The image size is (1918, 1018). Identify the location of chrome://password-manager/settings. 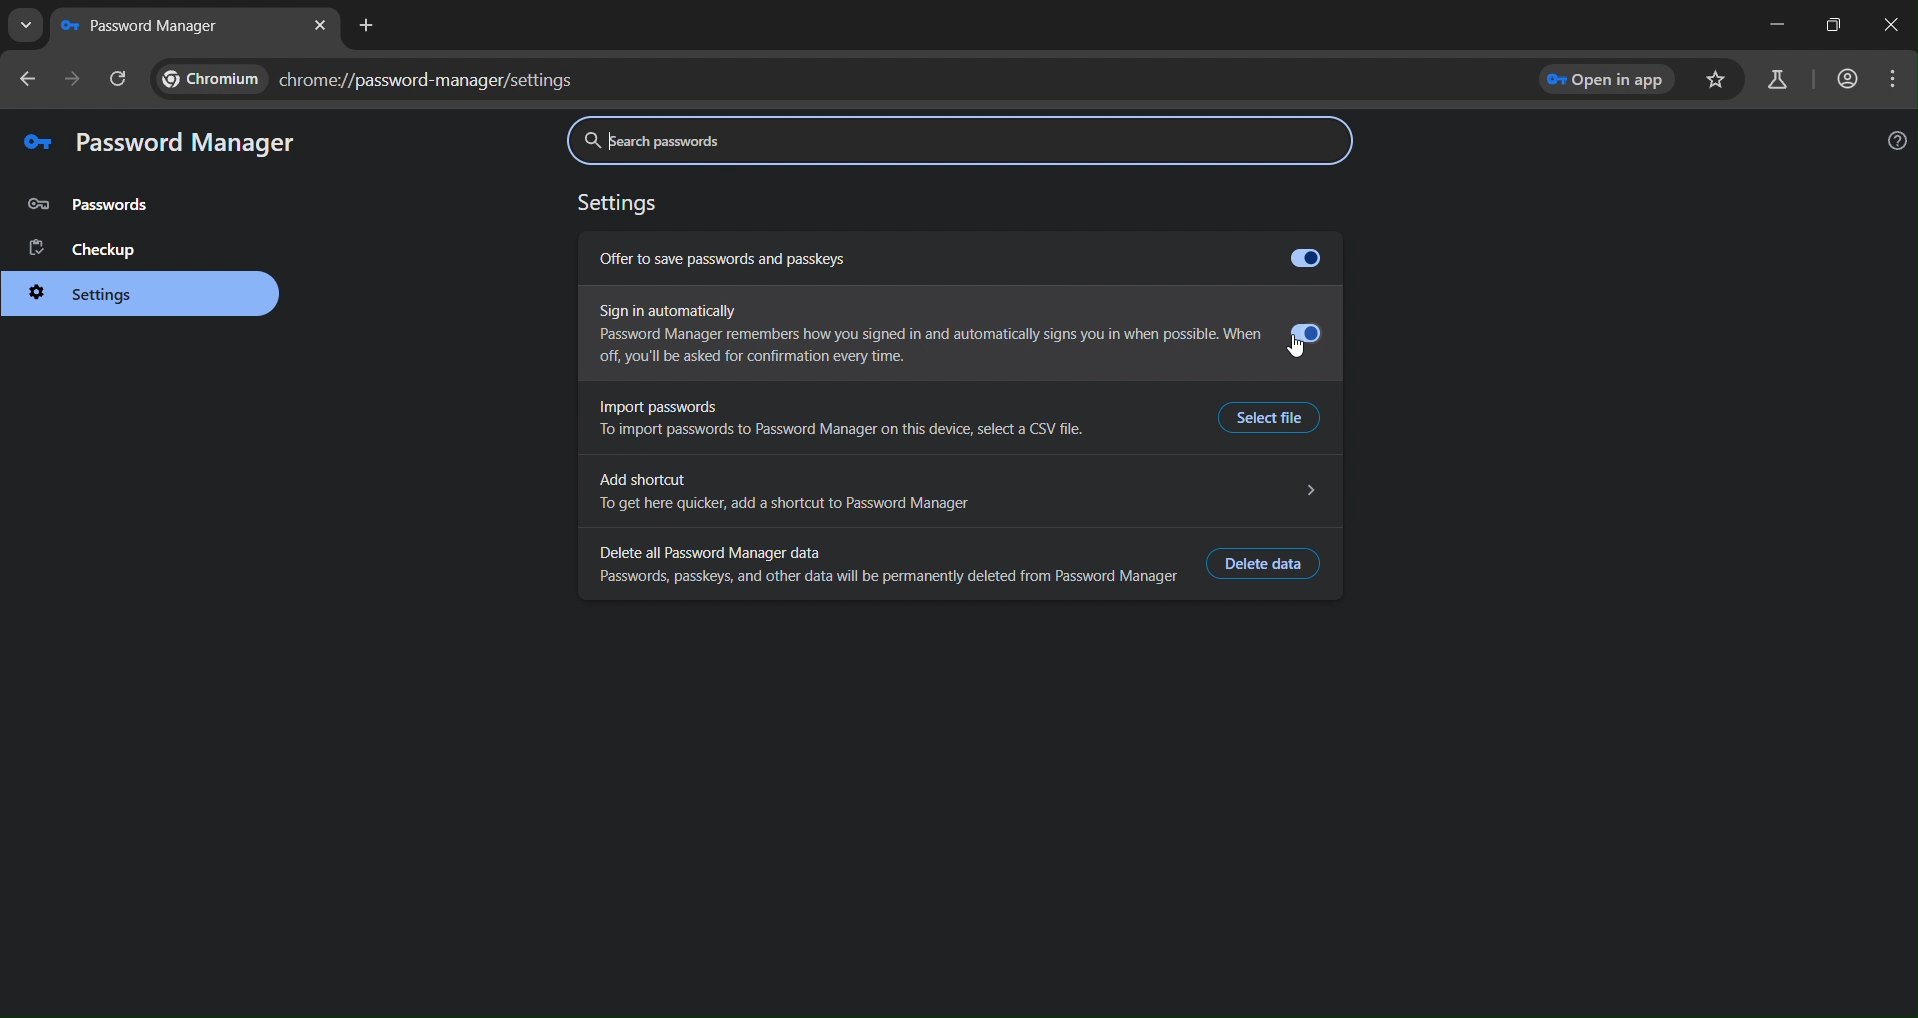
(831, 80).